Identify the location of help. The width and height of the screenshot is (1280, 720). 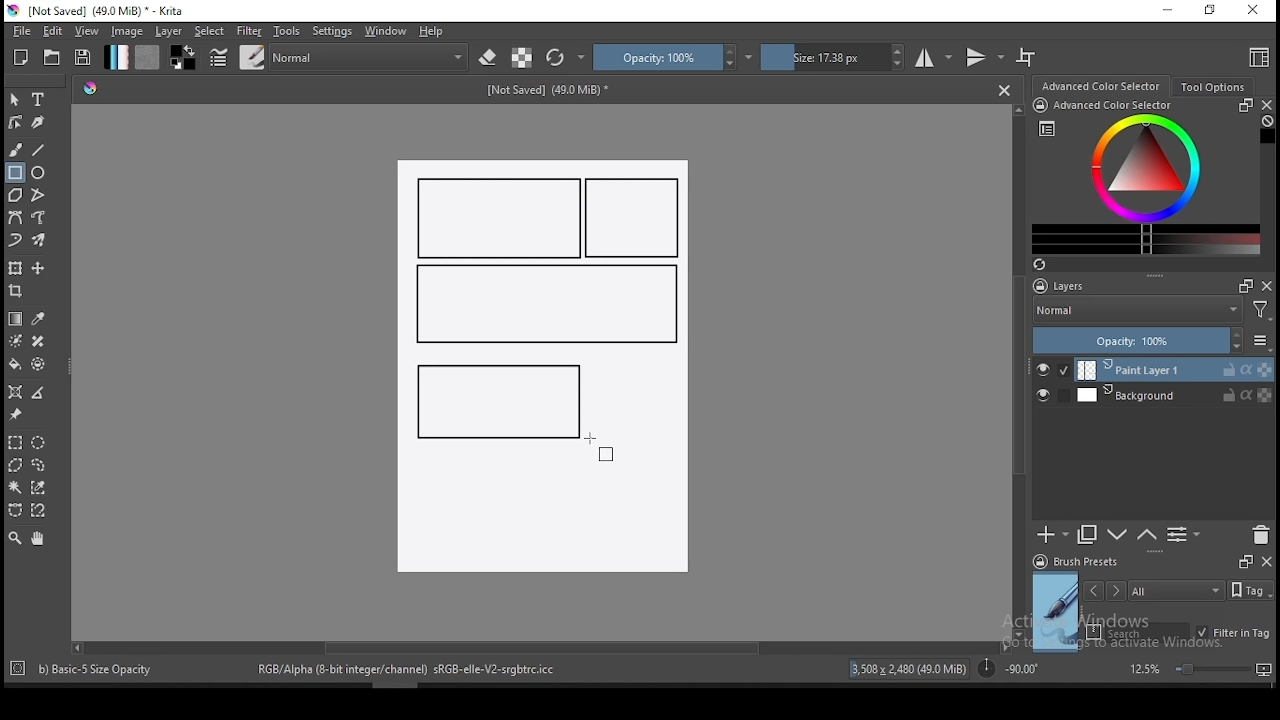
(435, 32).